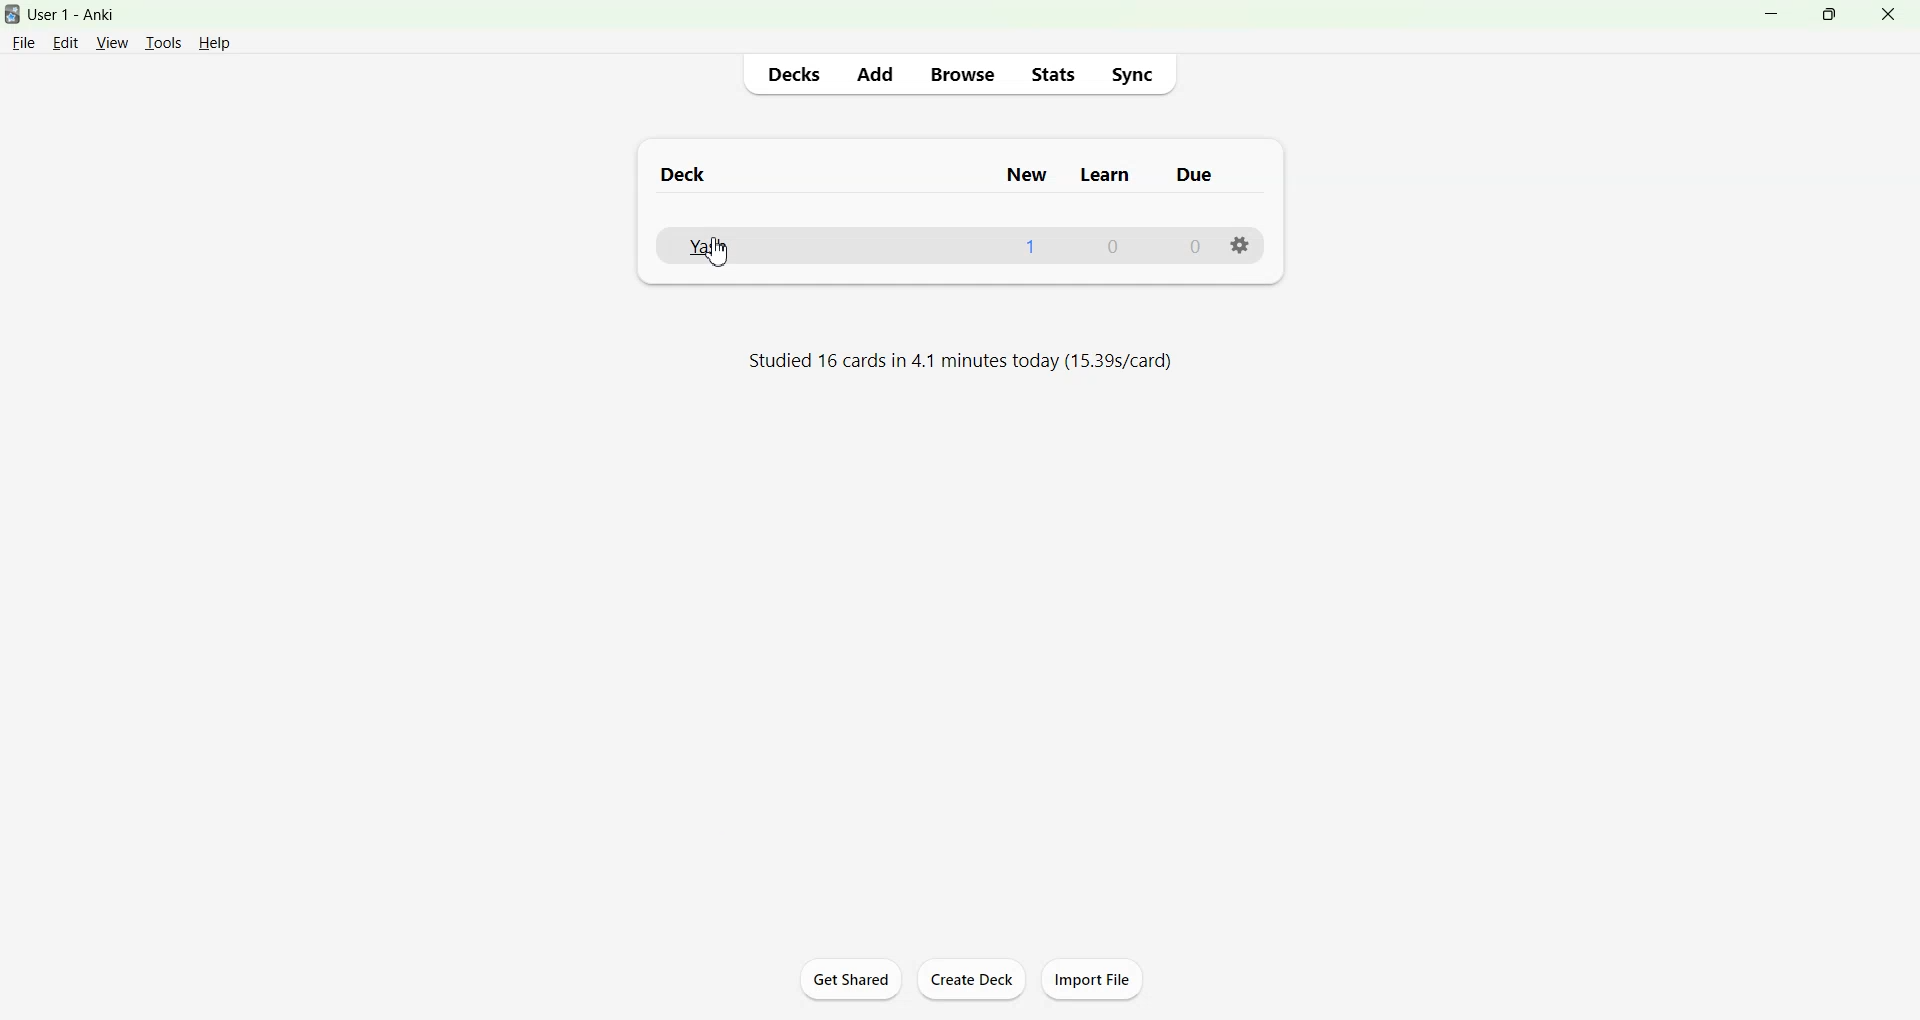  What do you see at coordinates (1244, 247) in the screenshot?
I see `Settings` at bounding box center [1244, 247].